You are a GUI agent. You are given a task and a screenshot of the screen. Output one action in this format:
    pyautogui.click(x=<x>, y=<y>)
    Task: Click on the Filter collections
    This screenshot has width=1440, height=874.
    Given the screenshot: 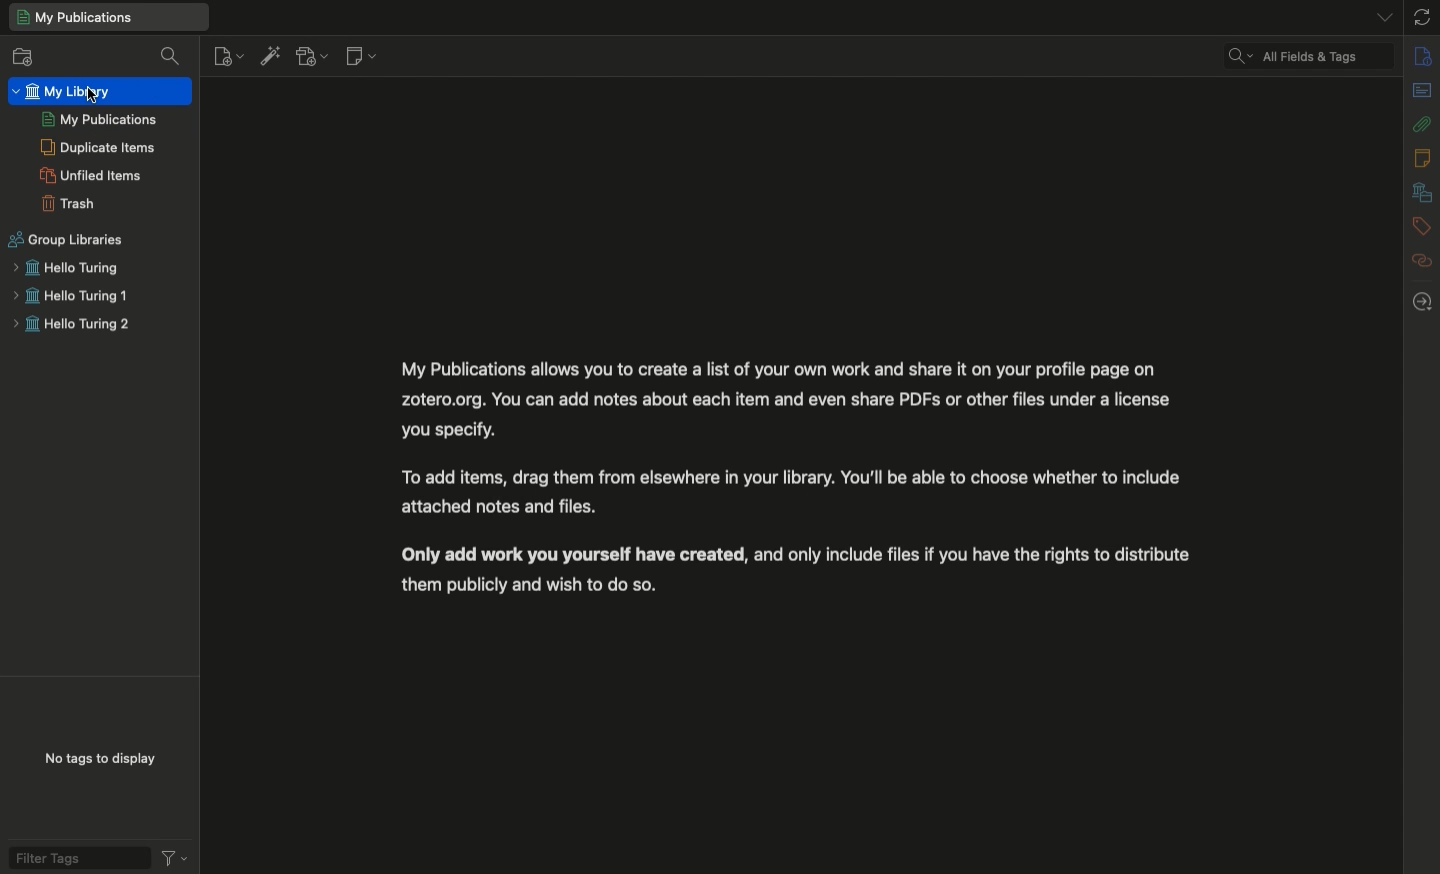 What is the action you would take?
    pyautogui.click(x=173, y=56)
    